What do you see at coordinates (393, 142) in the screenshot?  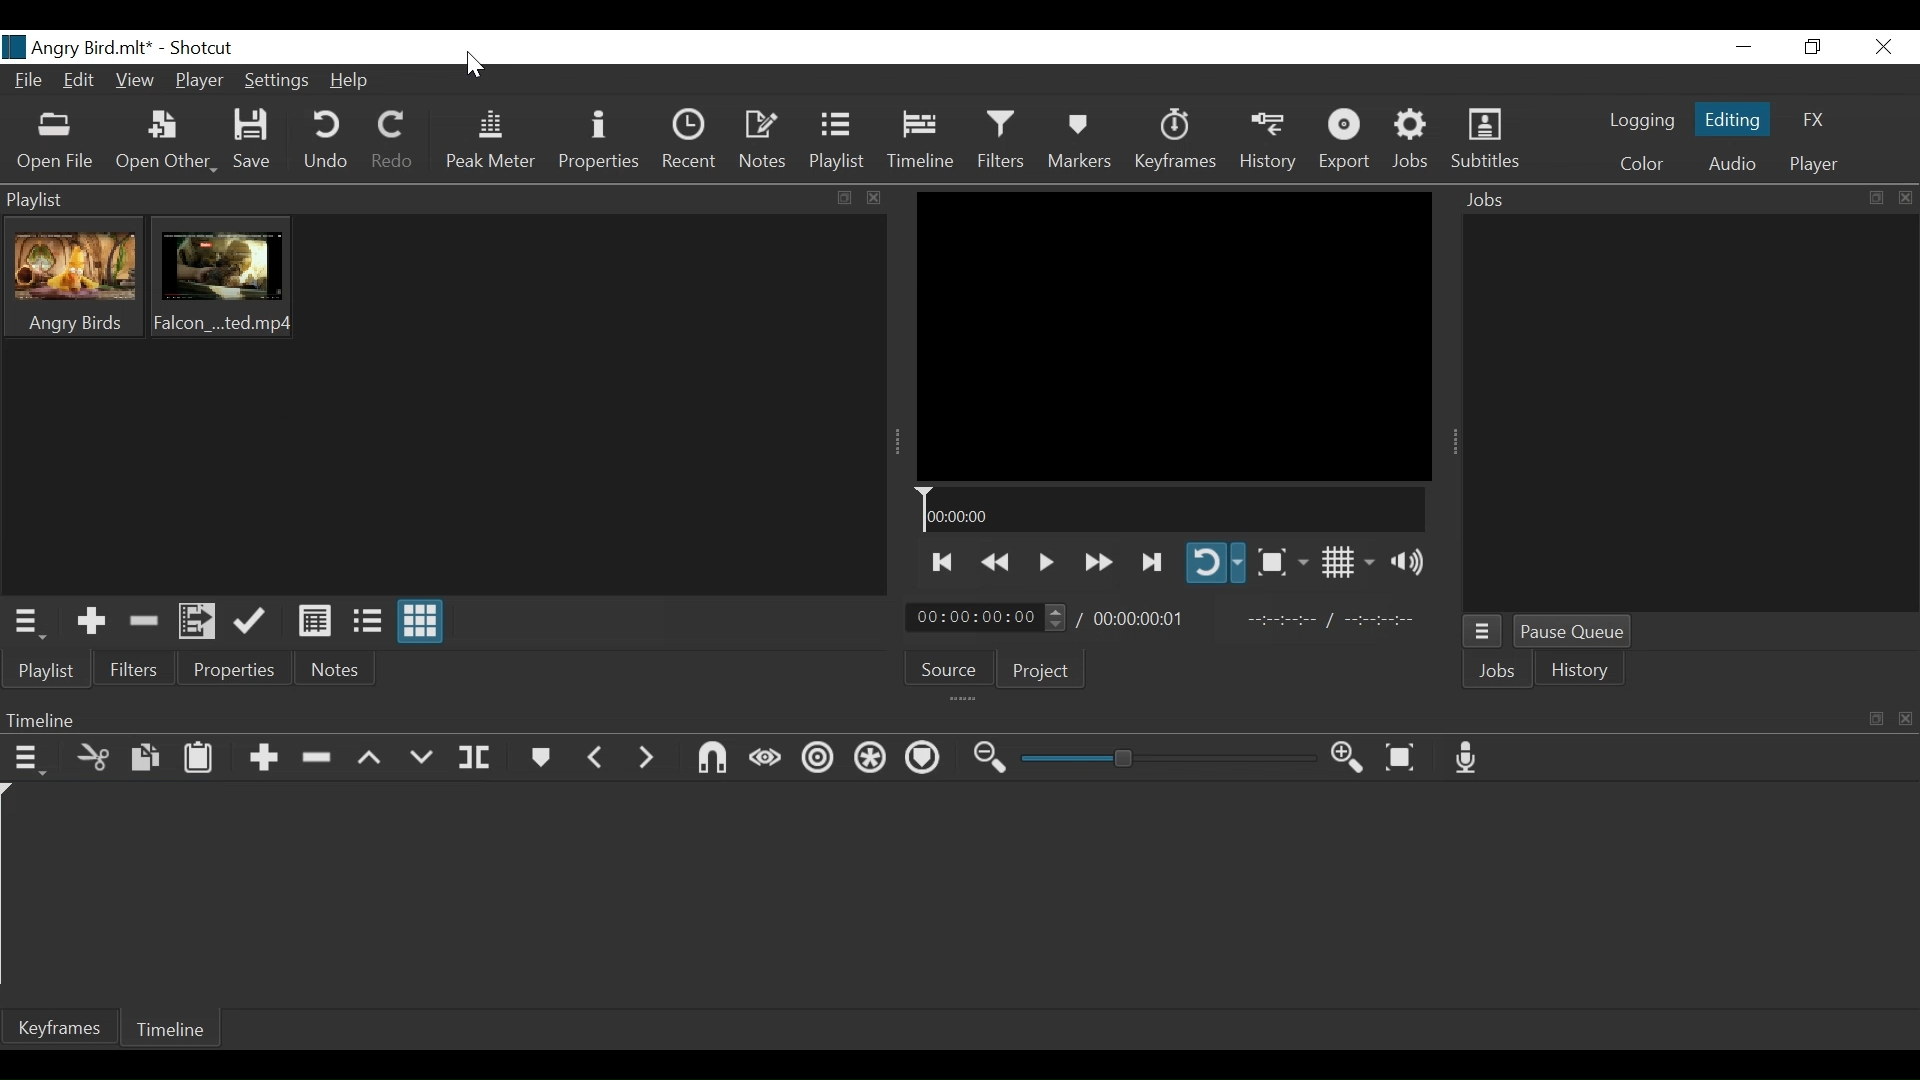 I see `Redo` at bounding box center [393, 142].